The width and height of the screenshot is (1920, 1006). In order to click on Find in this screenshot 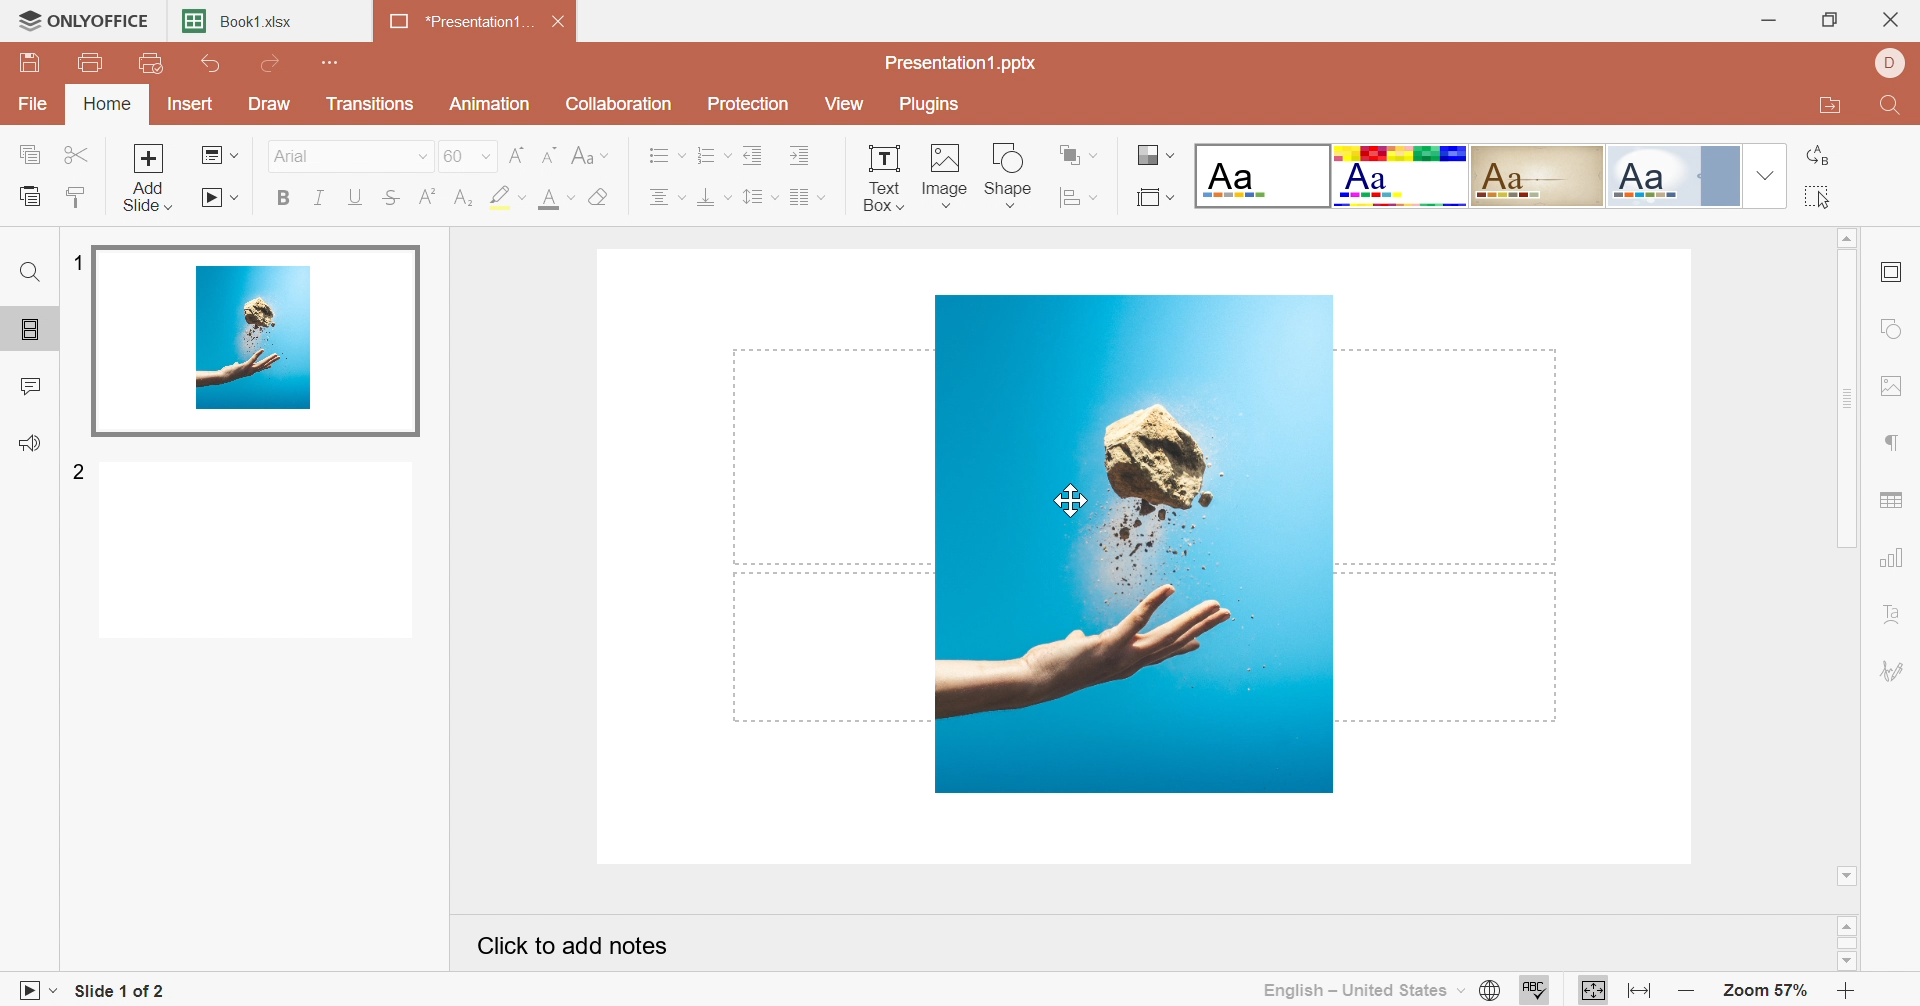, I will do `click(1894, 107)`.